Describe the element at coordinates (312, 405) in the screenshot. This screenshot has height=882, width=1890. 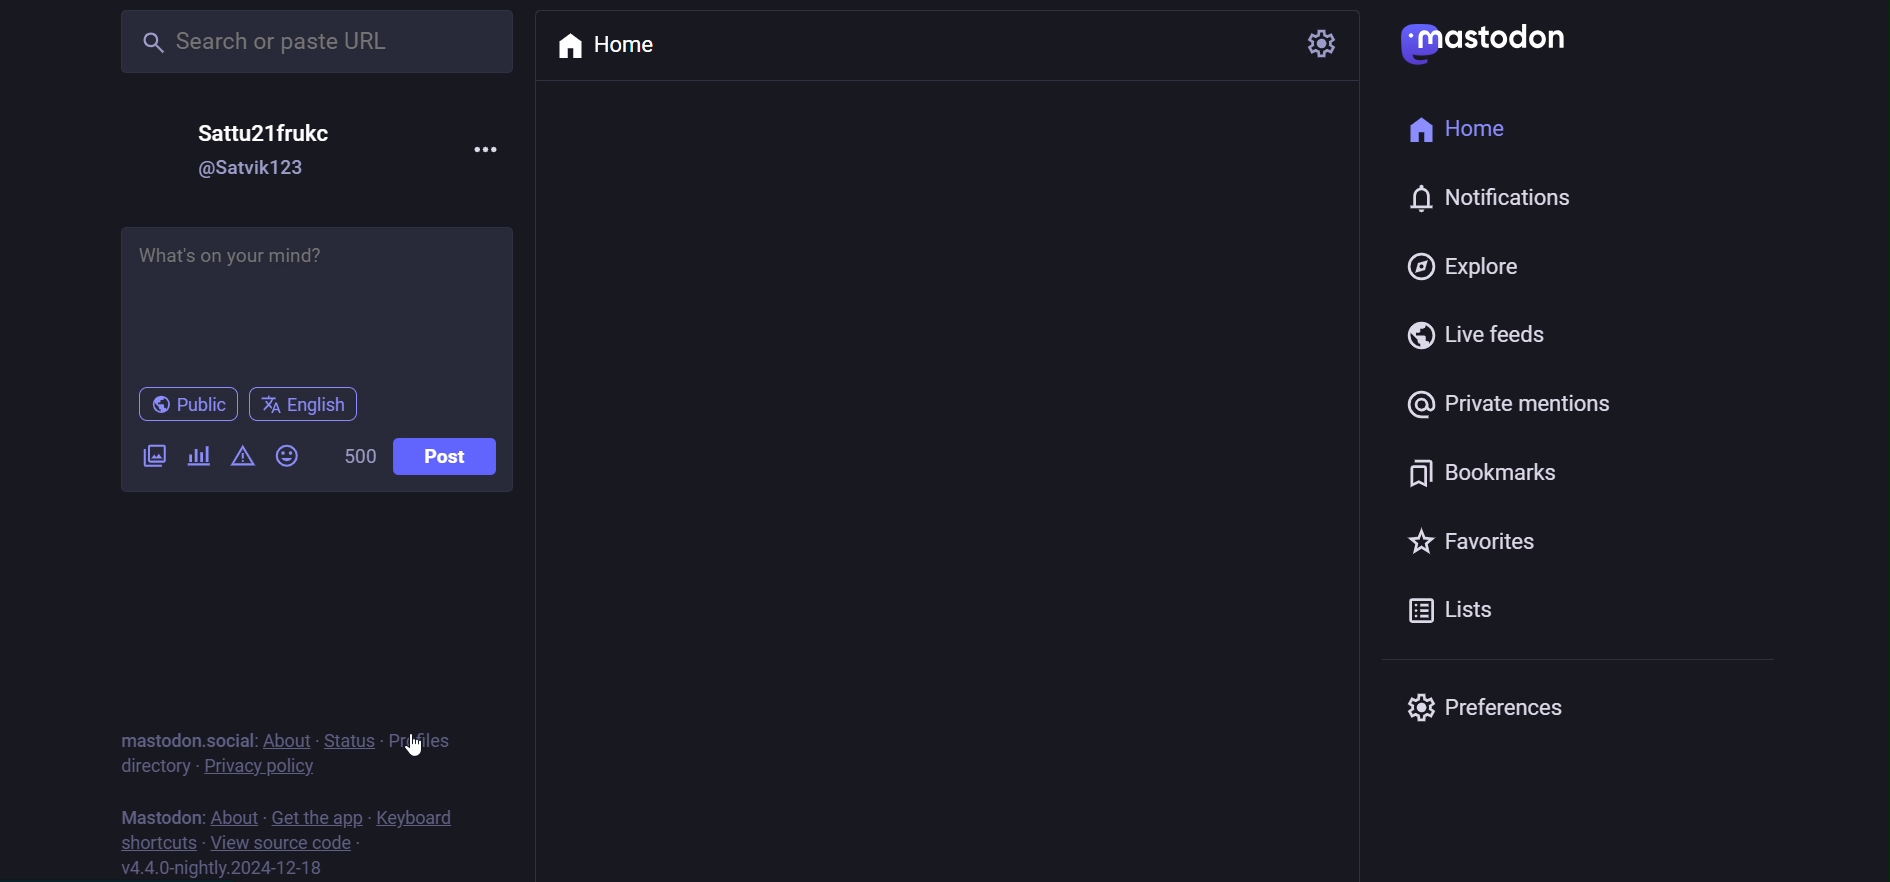
I see `english` at that location.